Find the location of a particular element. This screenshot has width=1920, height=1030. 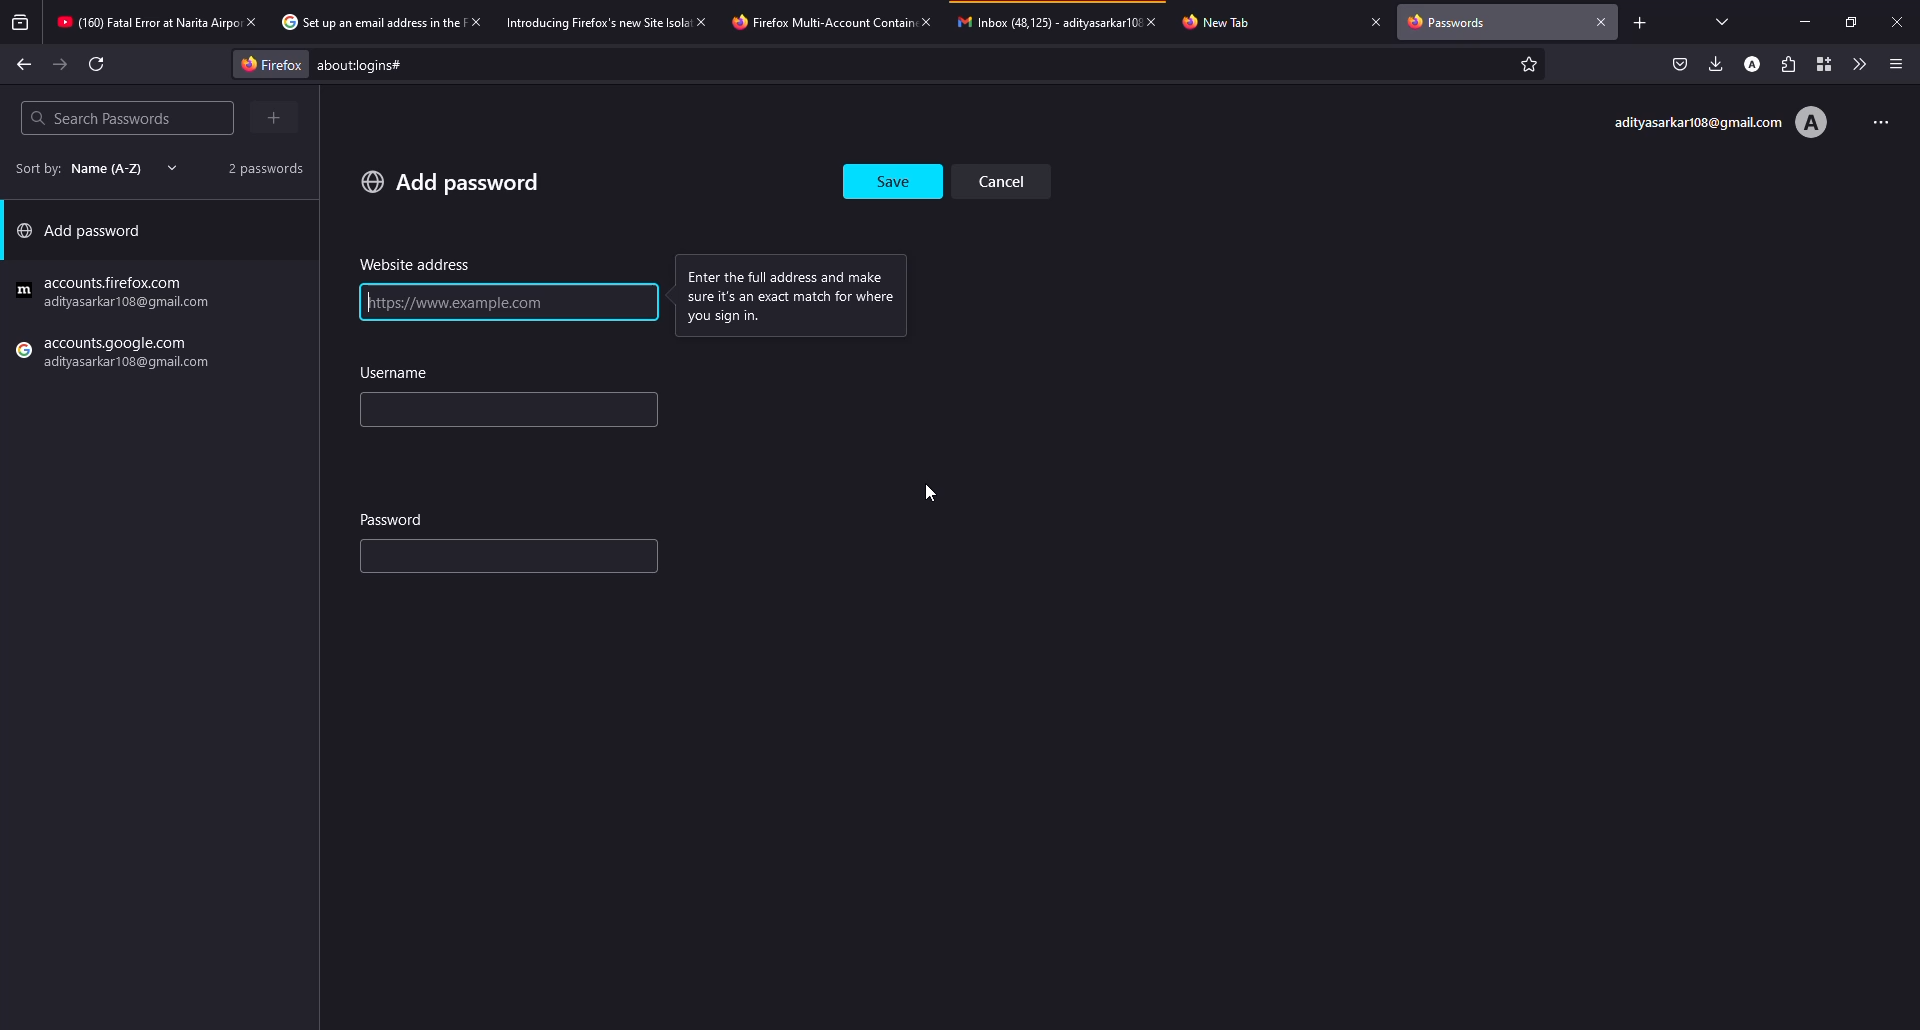

address is located at coordinates (416, 265).